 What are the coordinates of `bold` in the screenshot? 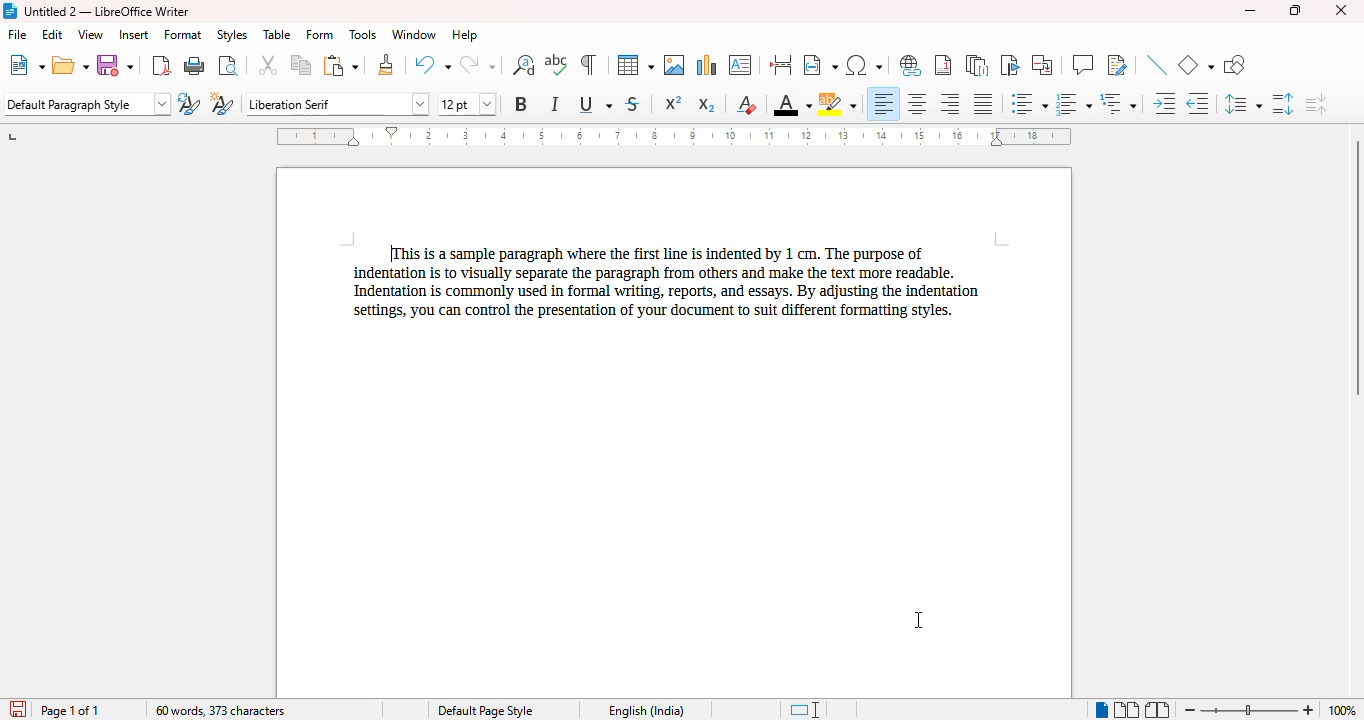 It's located at (522, 103).